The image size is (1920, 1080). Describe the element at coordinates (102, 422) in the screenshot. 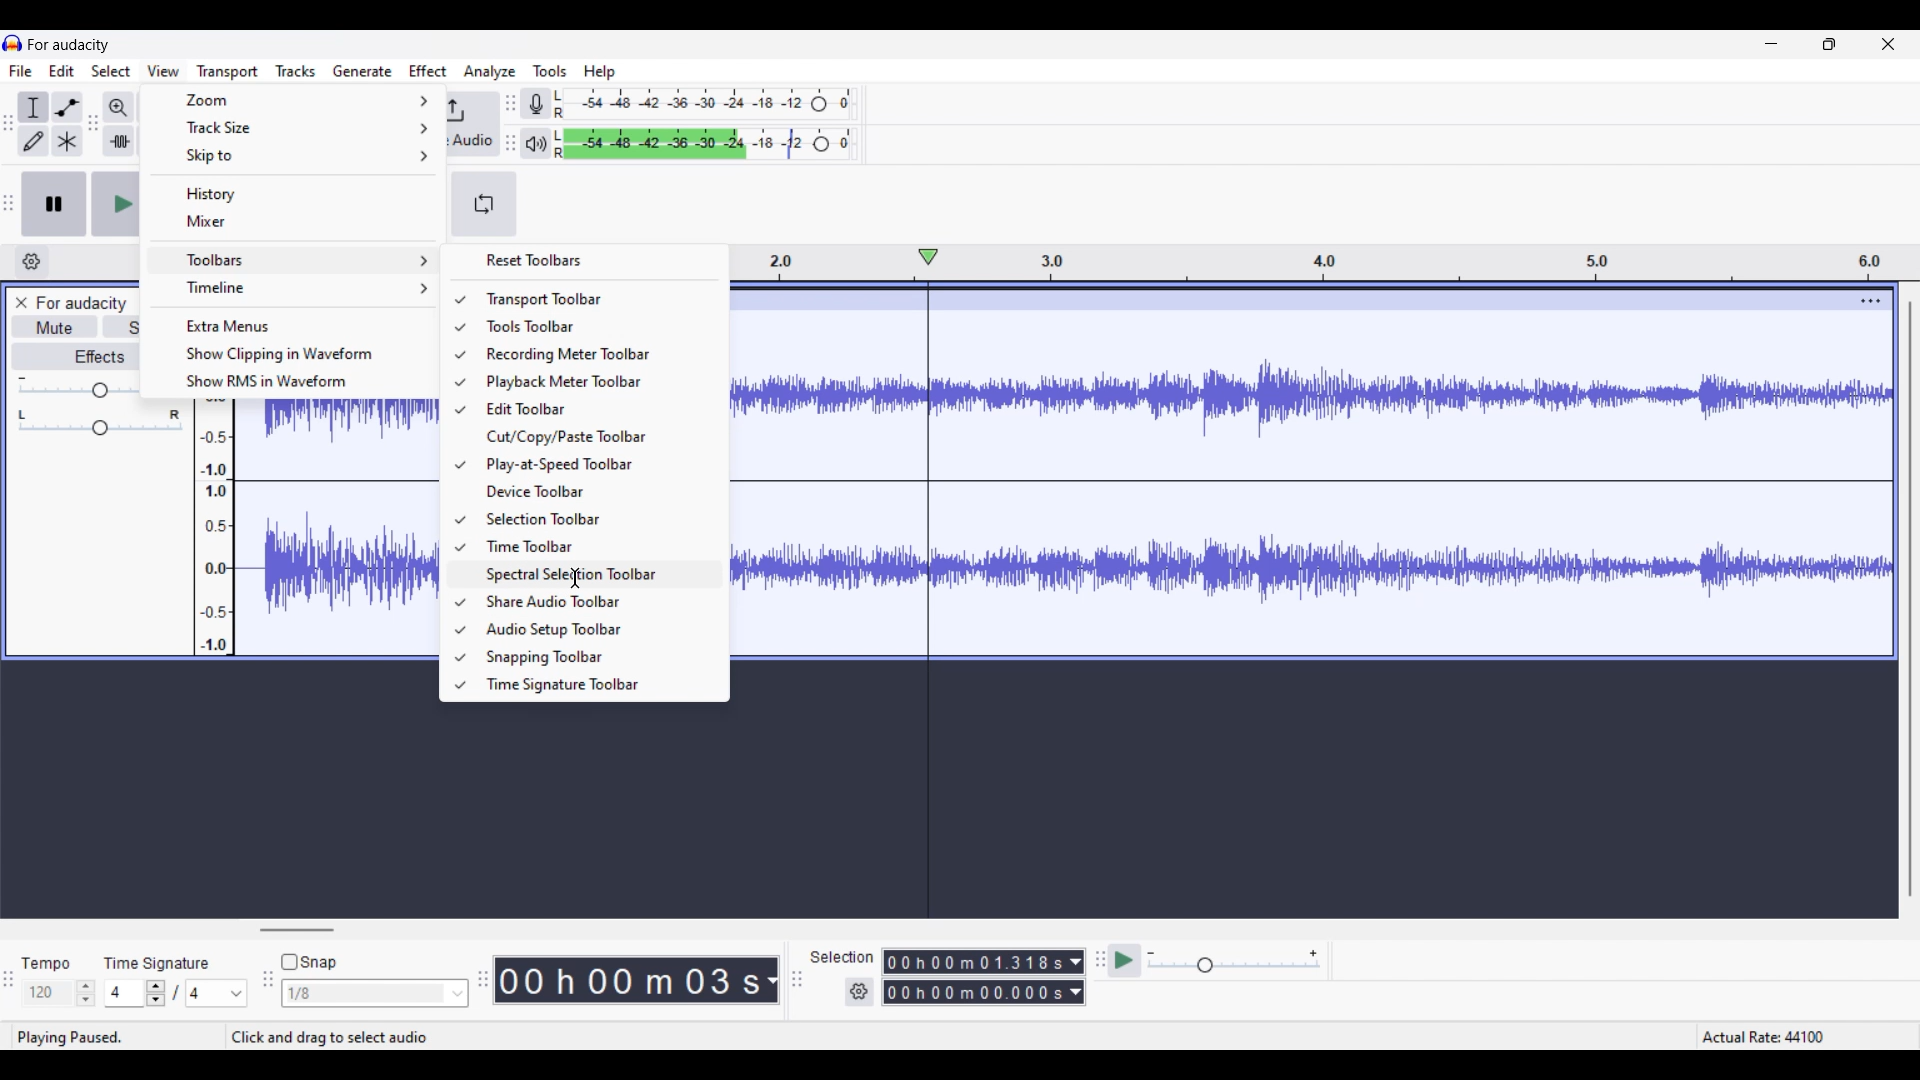

I see `Pan scale` at that location.